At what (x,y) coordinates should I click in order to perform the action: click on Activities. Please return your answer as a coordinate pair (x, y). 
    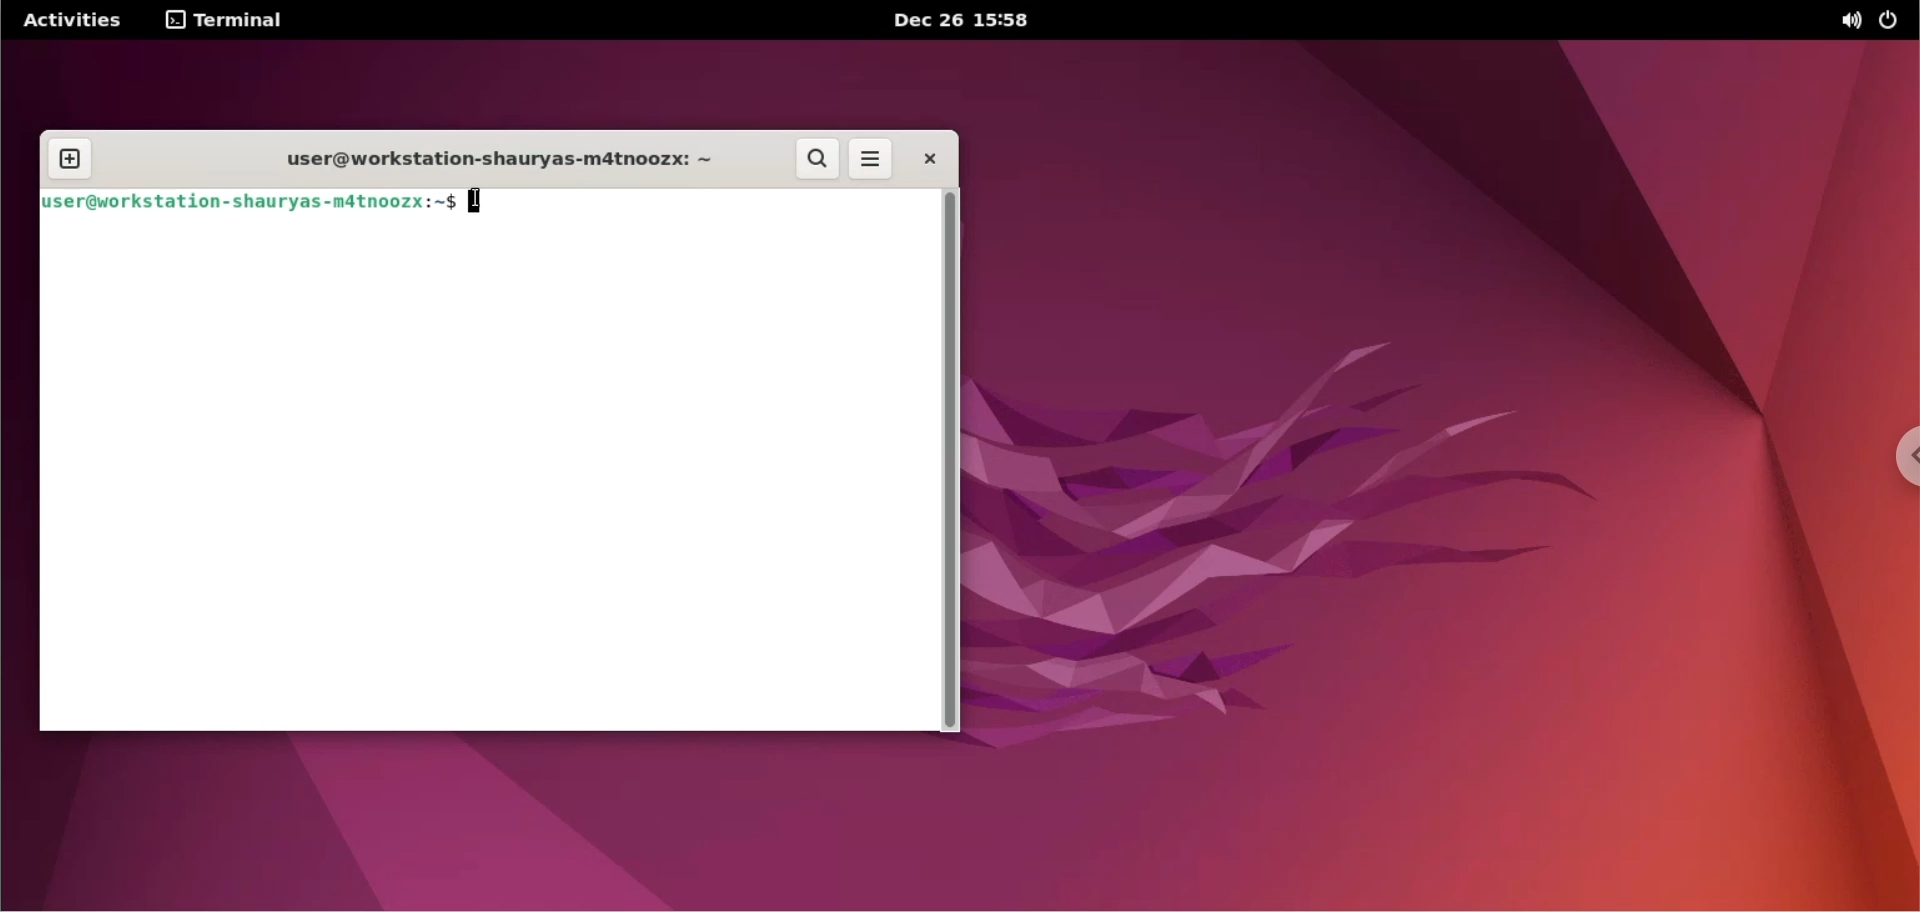
    Looking at the image, I should click on (73, 19).